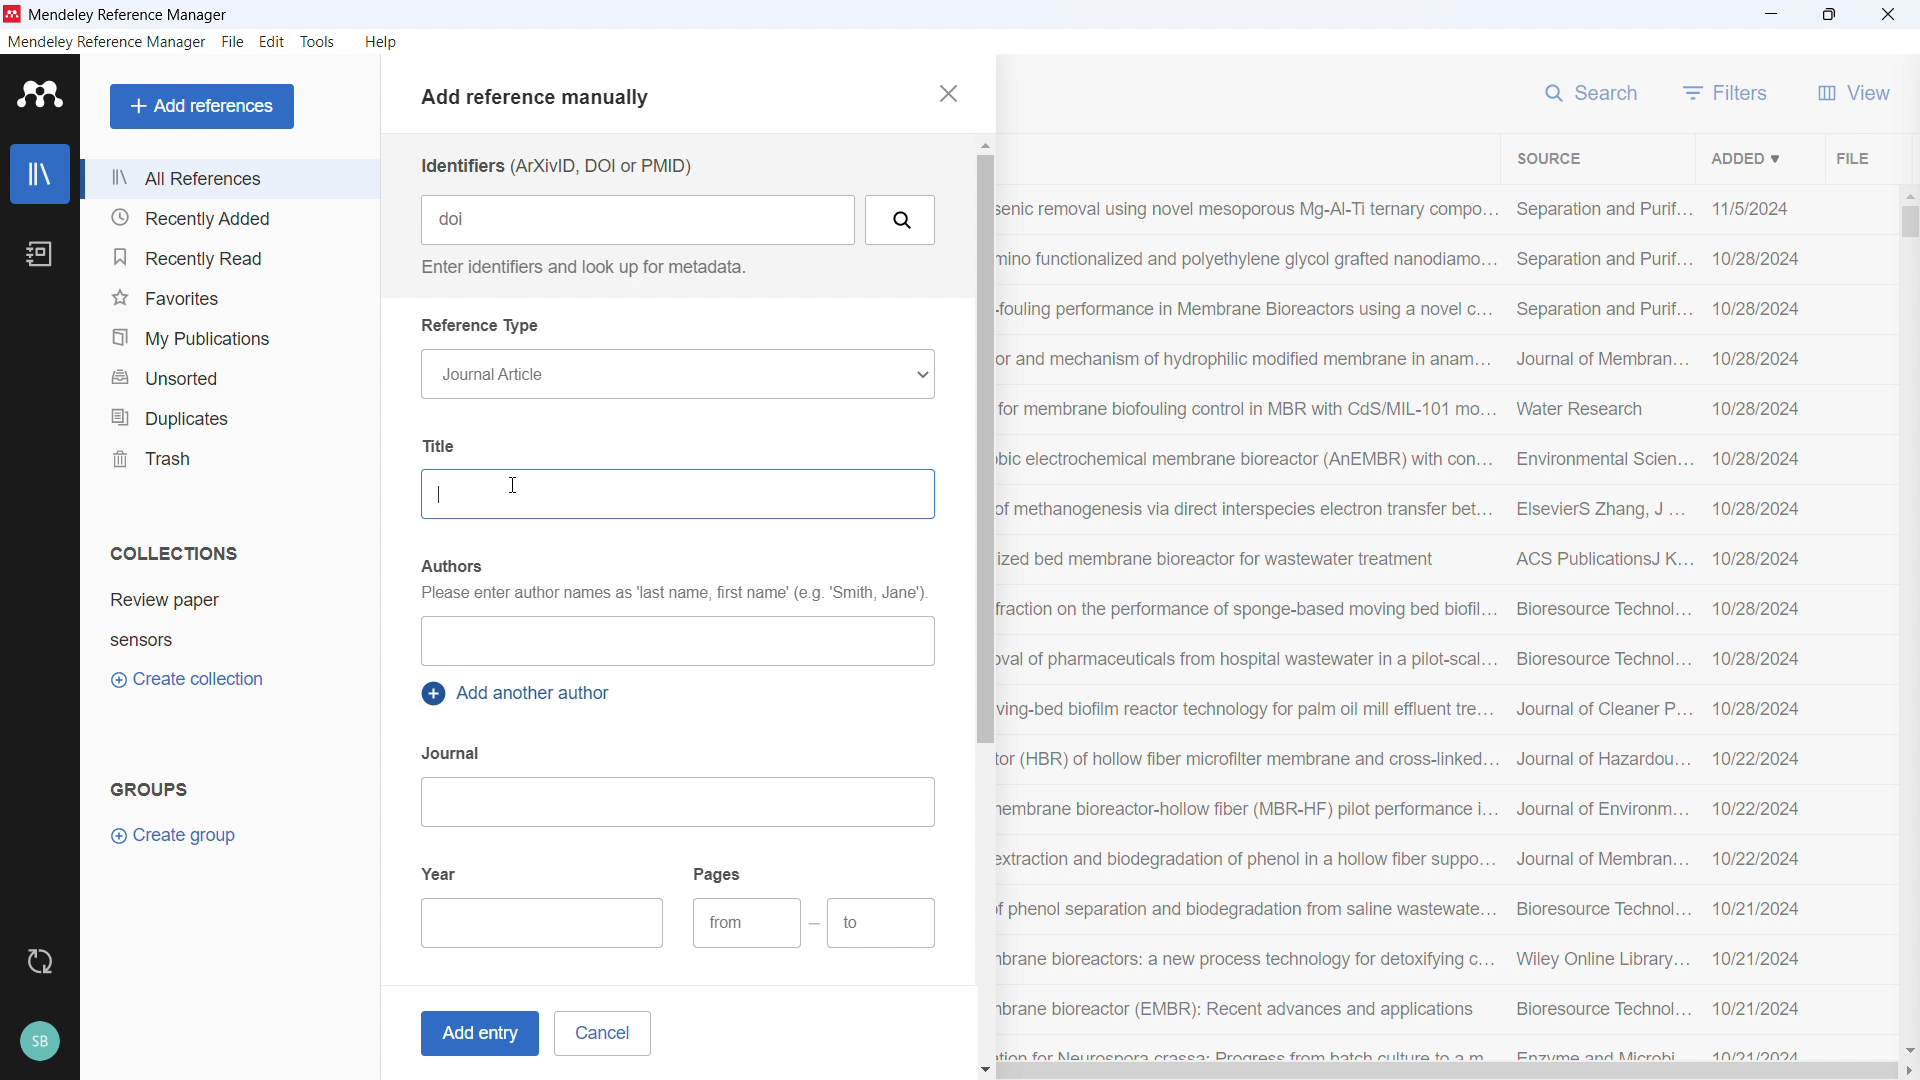  What do you see at coordinates (228, 457) in the screenshot?
I see `Trash ` at bounding box center [228, 457].